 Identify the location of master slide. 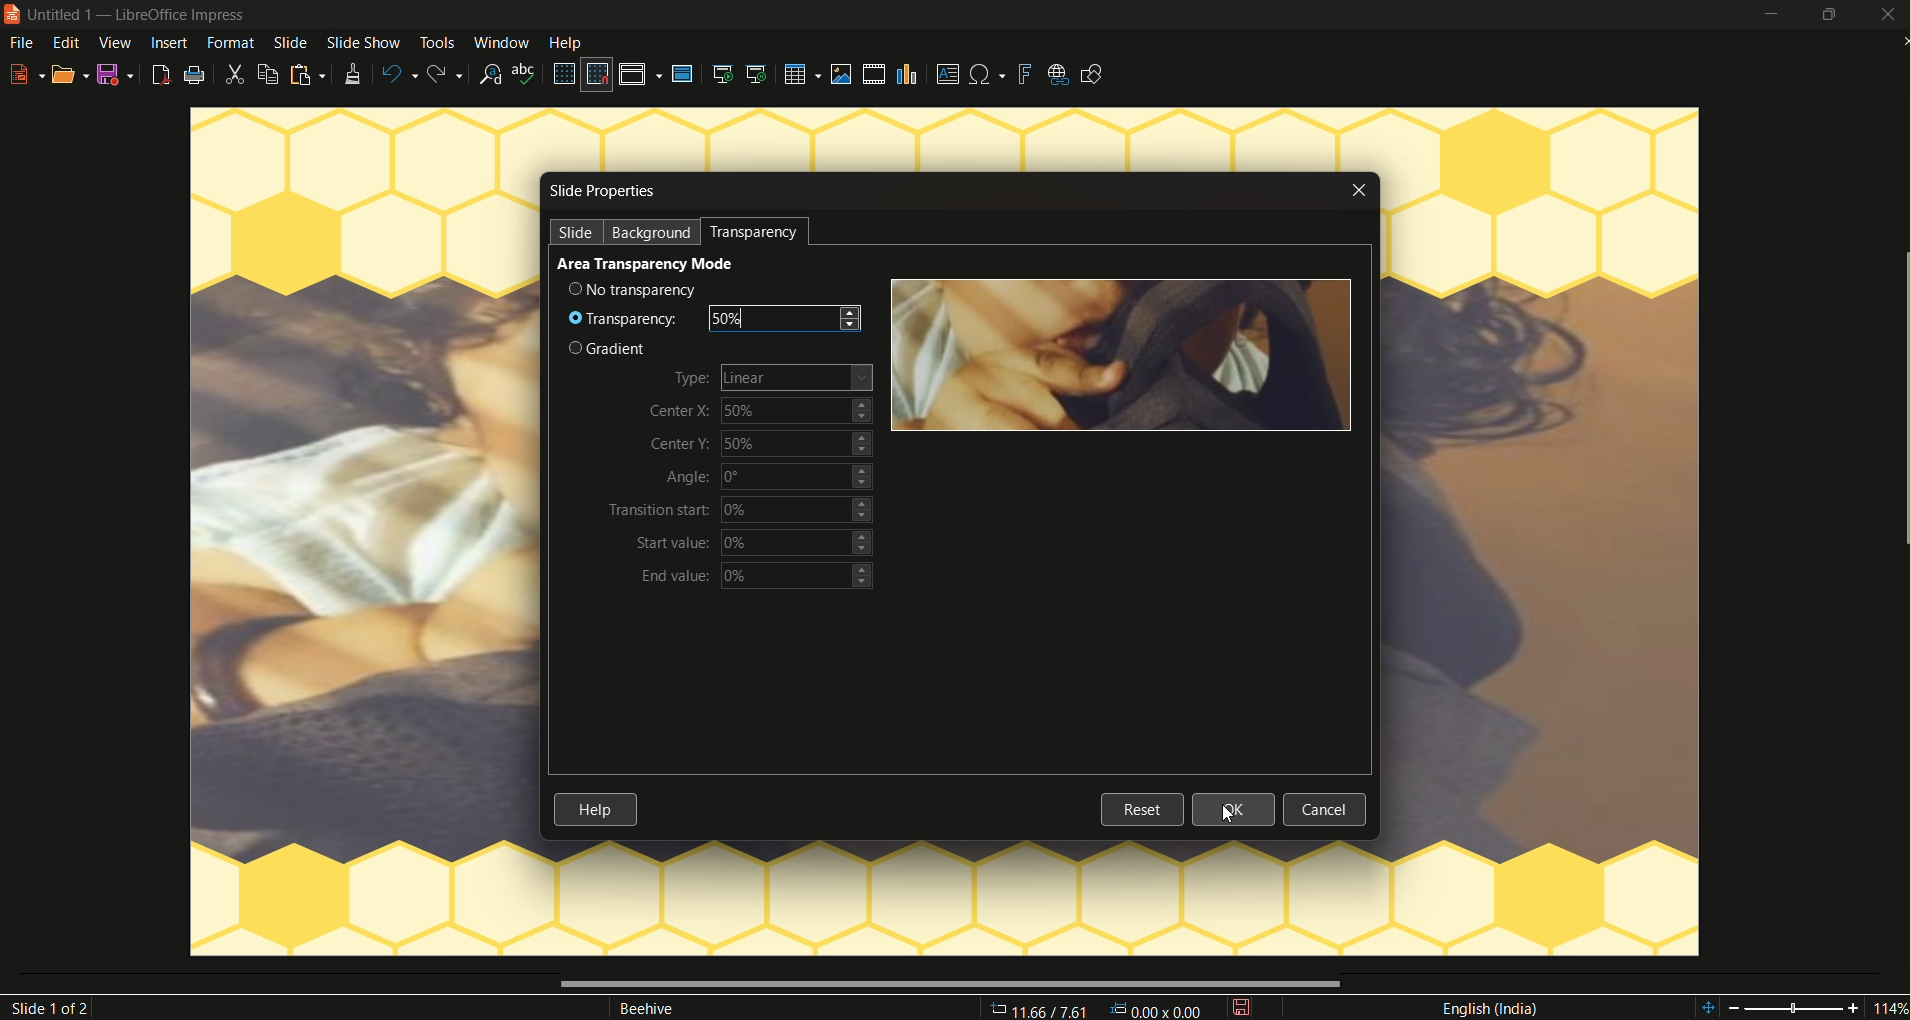
(686, 75).